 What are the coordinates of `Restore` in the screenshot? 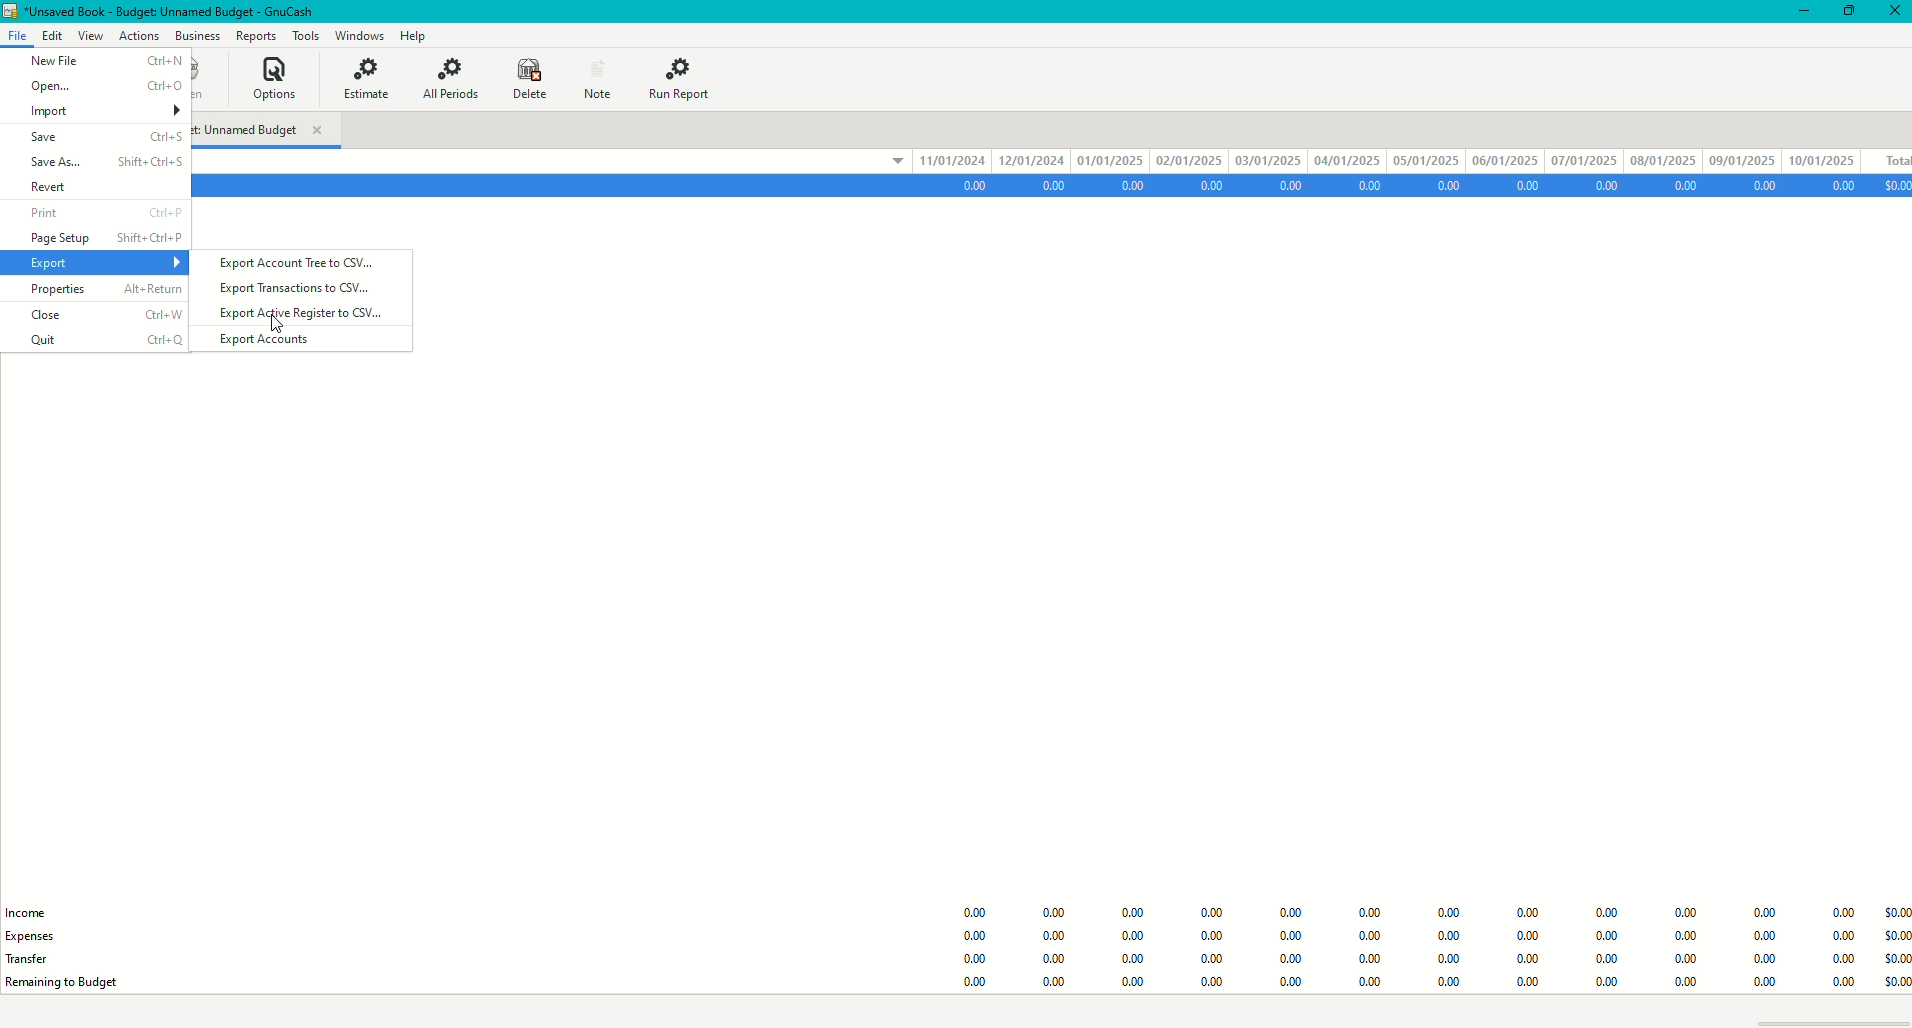 It's located at (1851, 13).